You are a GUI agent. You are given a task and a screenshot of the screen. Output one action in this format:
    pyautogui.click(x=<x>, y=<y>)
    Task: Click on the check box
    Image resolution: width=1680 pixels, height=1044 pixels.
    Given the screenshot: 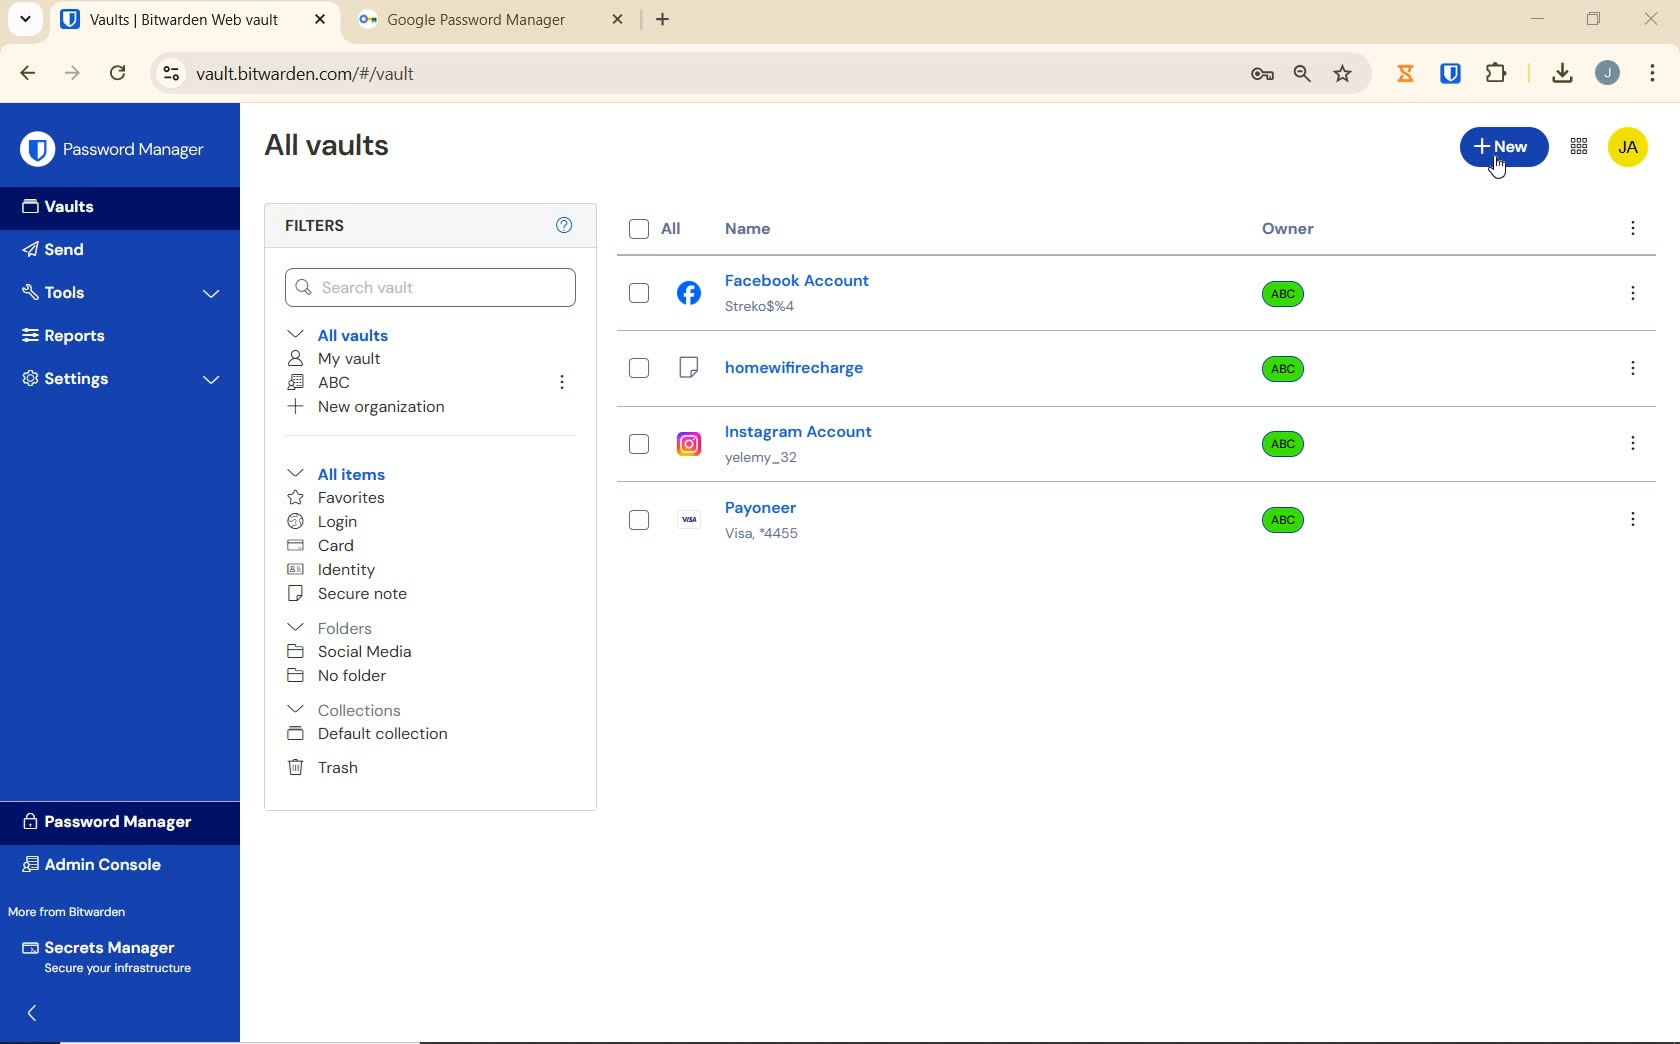 What is the action you would take?
    pyautogui.click(x=638, y=512)
    